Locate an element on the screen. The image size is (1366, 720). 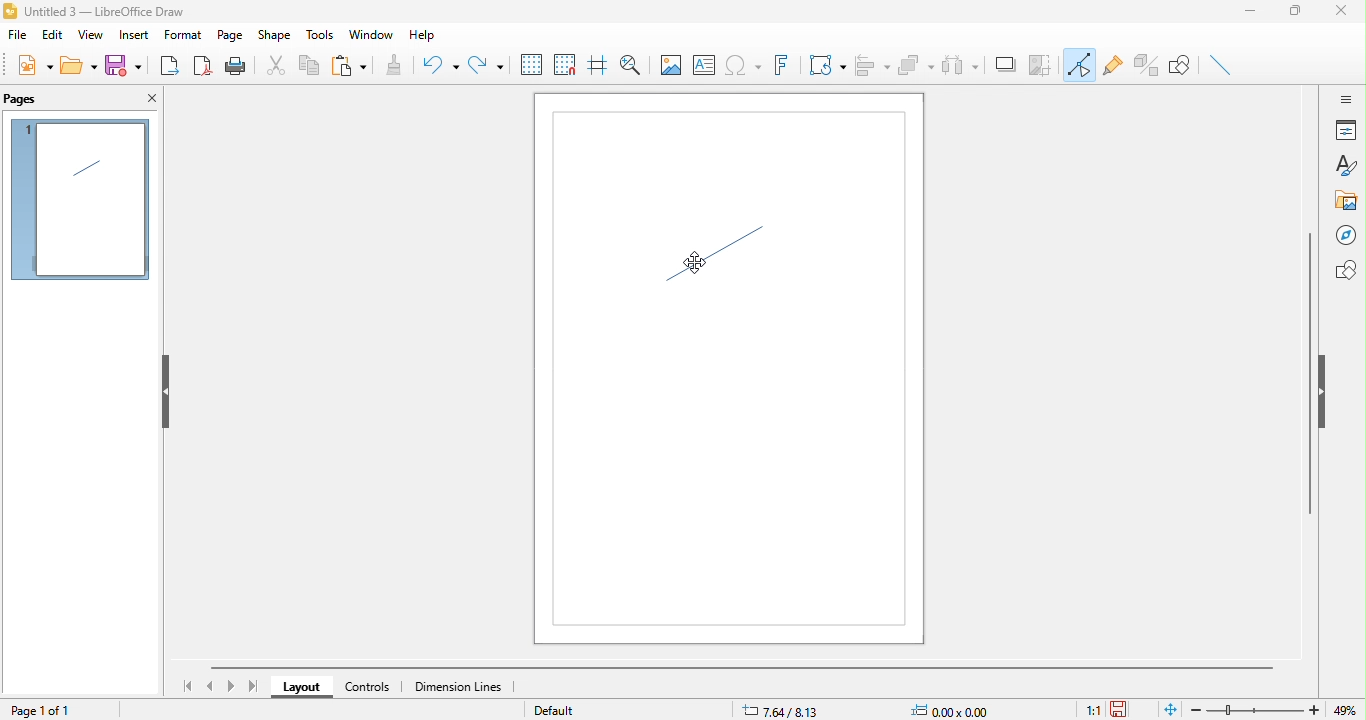
hide is located at coordinates (1325, 392).